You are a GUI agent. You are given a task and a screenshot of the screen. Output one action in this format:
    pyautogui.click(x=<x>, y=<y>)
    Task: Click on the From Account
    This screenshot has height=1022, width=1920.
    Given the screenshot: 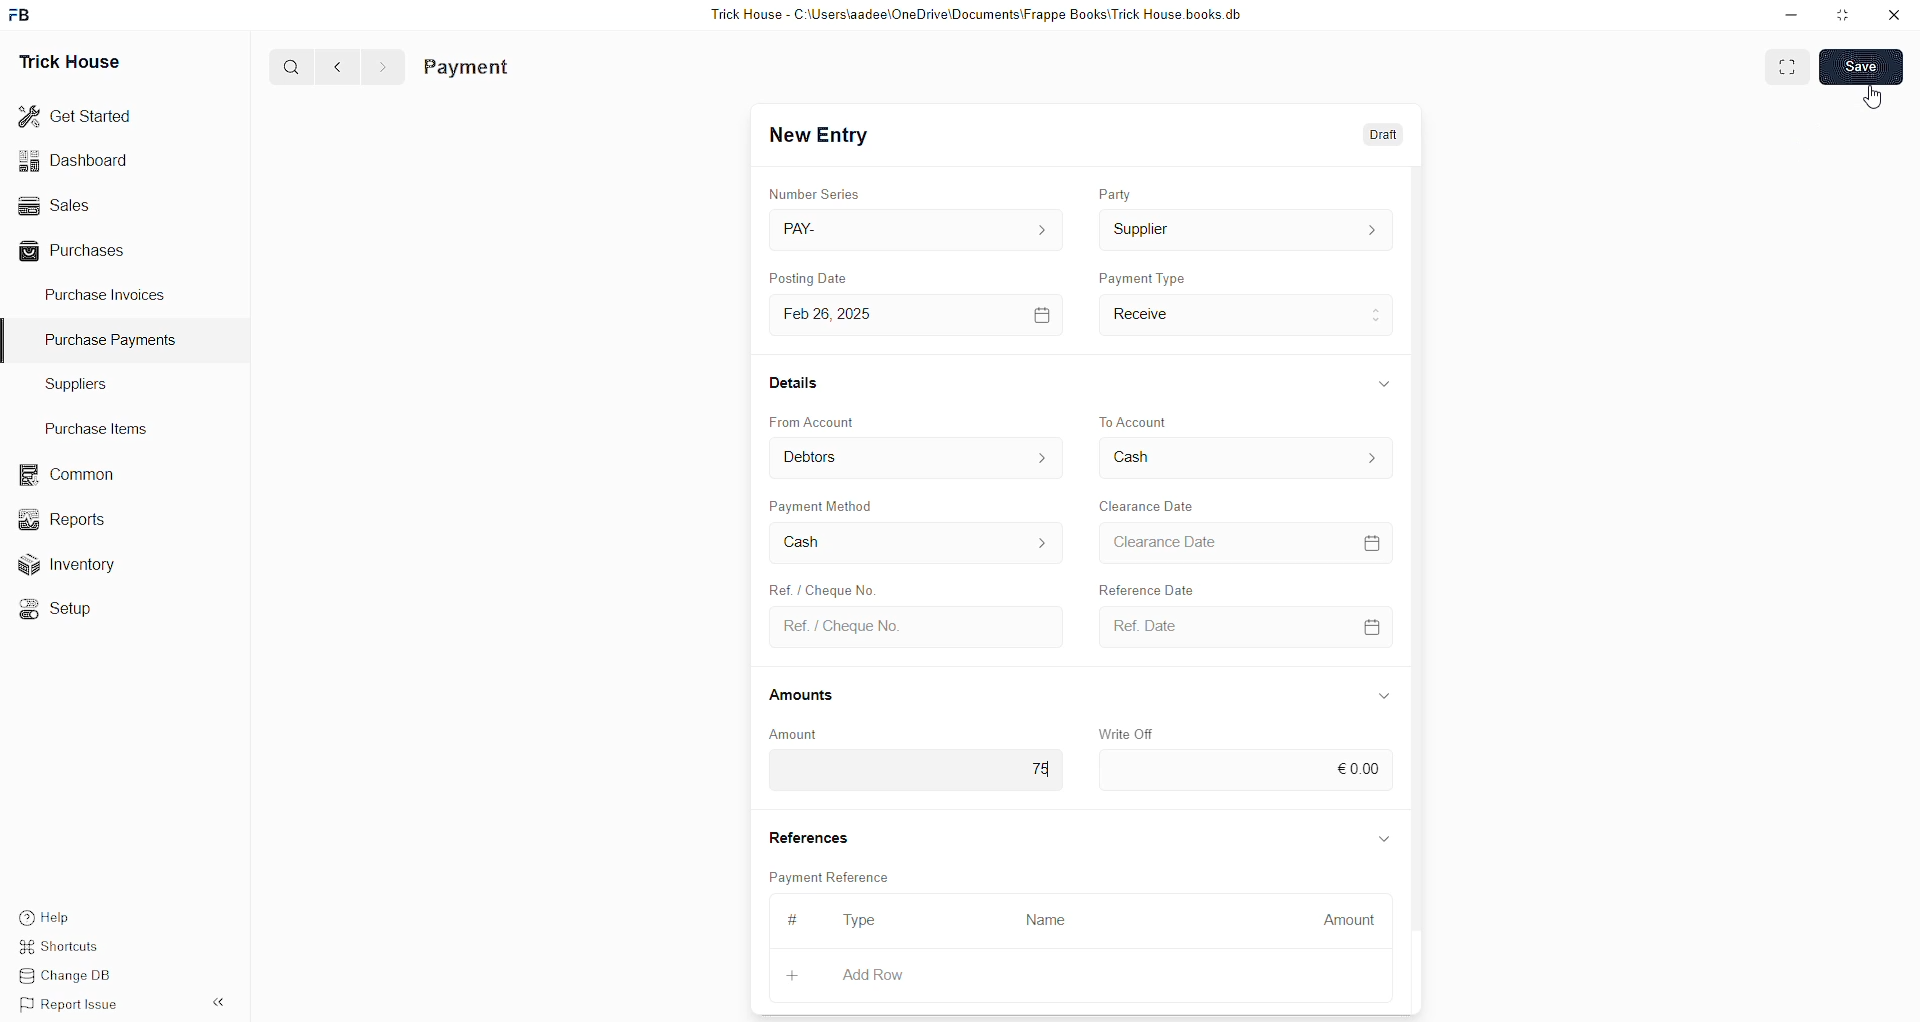 What is the action you would take?
    pyautogui.click(x=918, y=457)
    